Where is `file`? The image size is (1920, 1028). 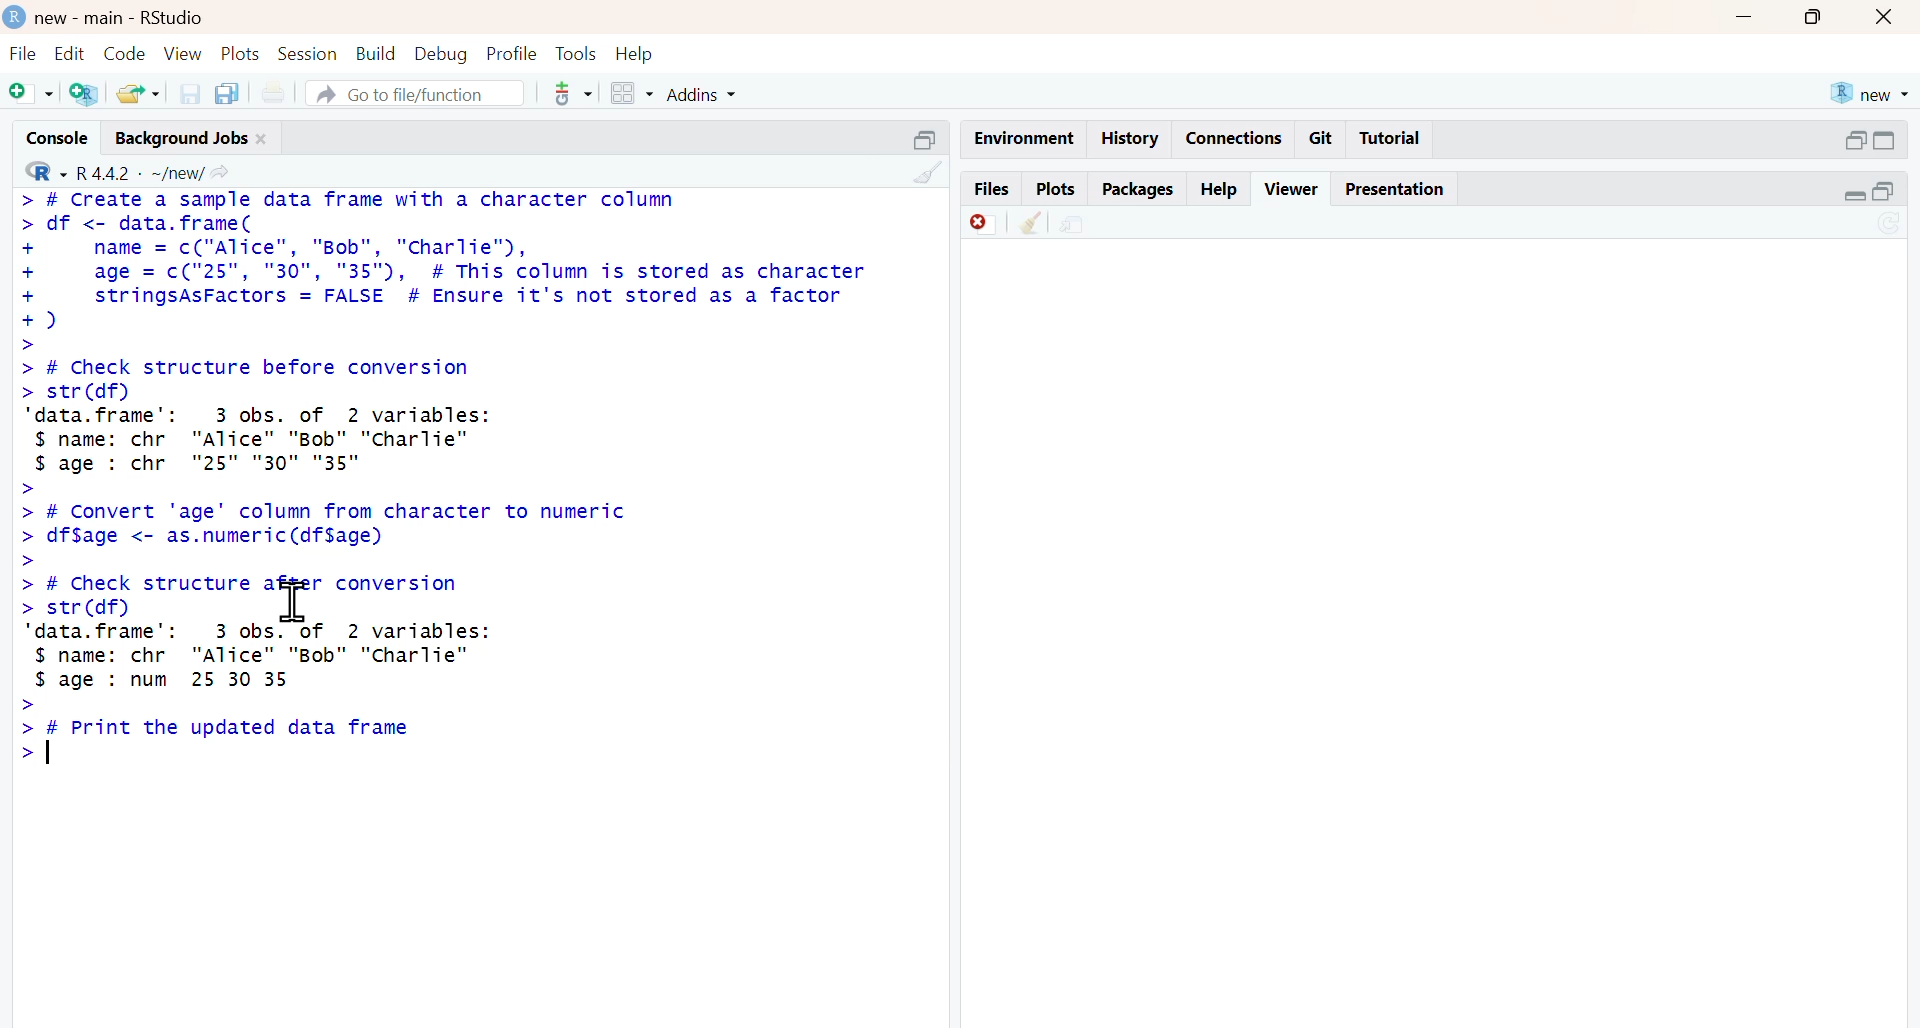 file is located at coordinates (22, 53).